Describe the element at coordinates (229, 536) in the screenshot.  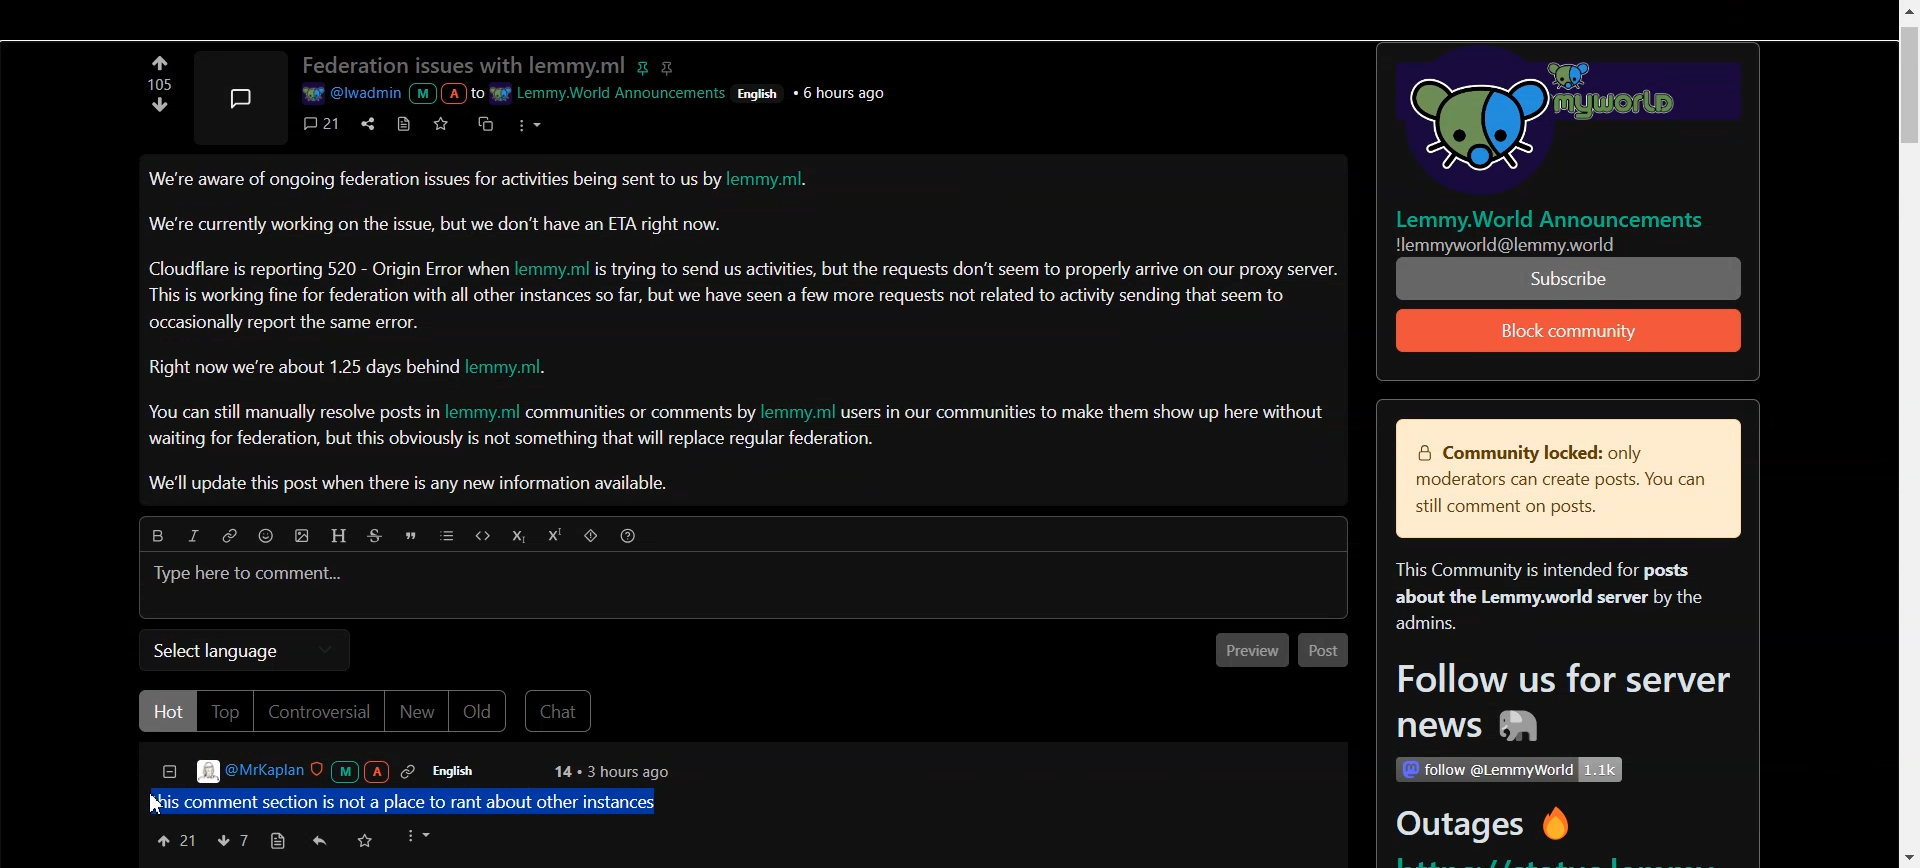
I see `Hyperlink` at that location.